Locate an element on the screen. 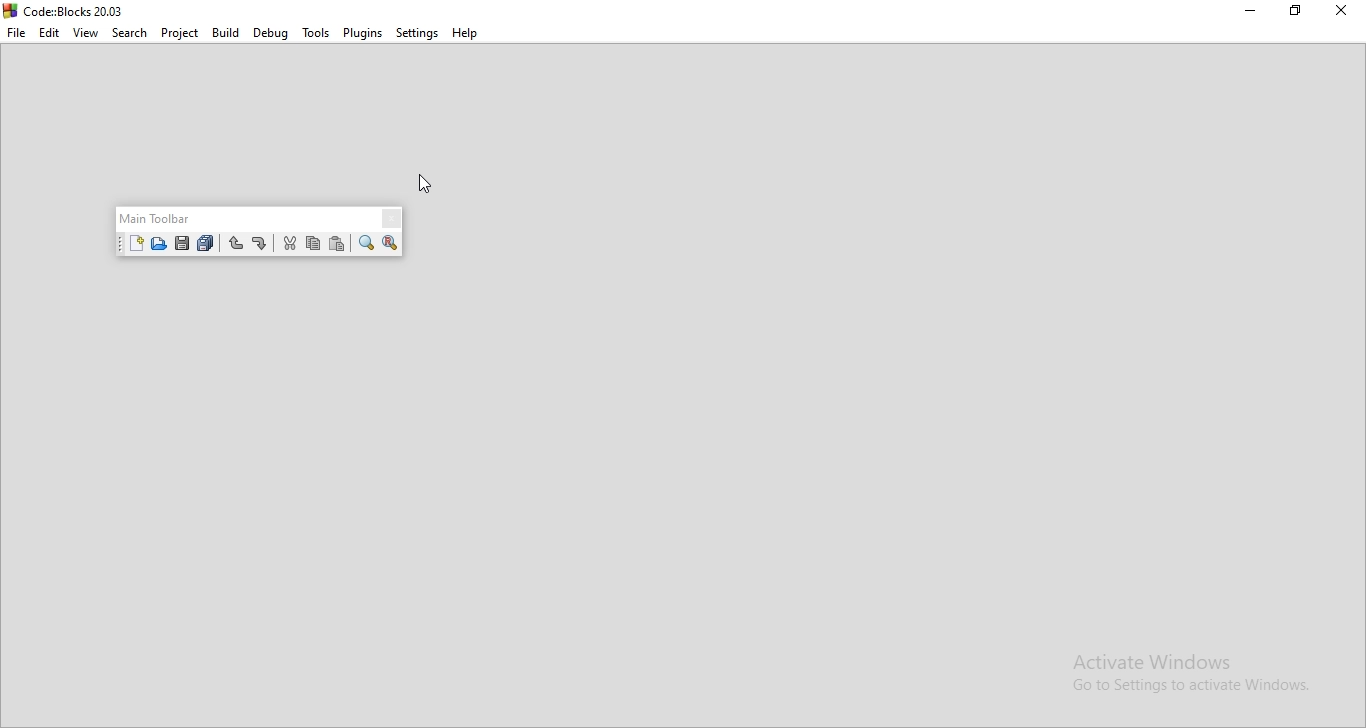  Build  is located at coordinates (225, 33).